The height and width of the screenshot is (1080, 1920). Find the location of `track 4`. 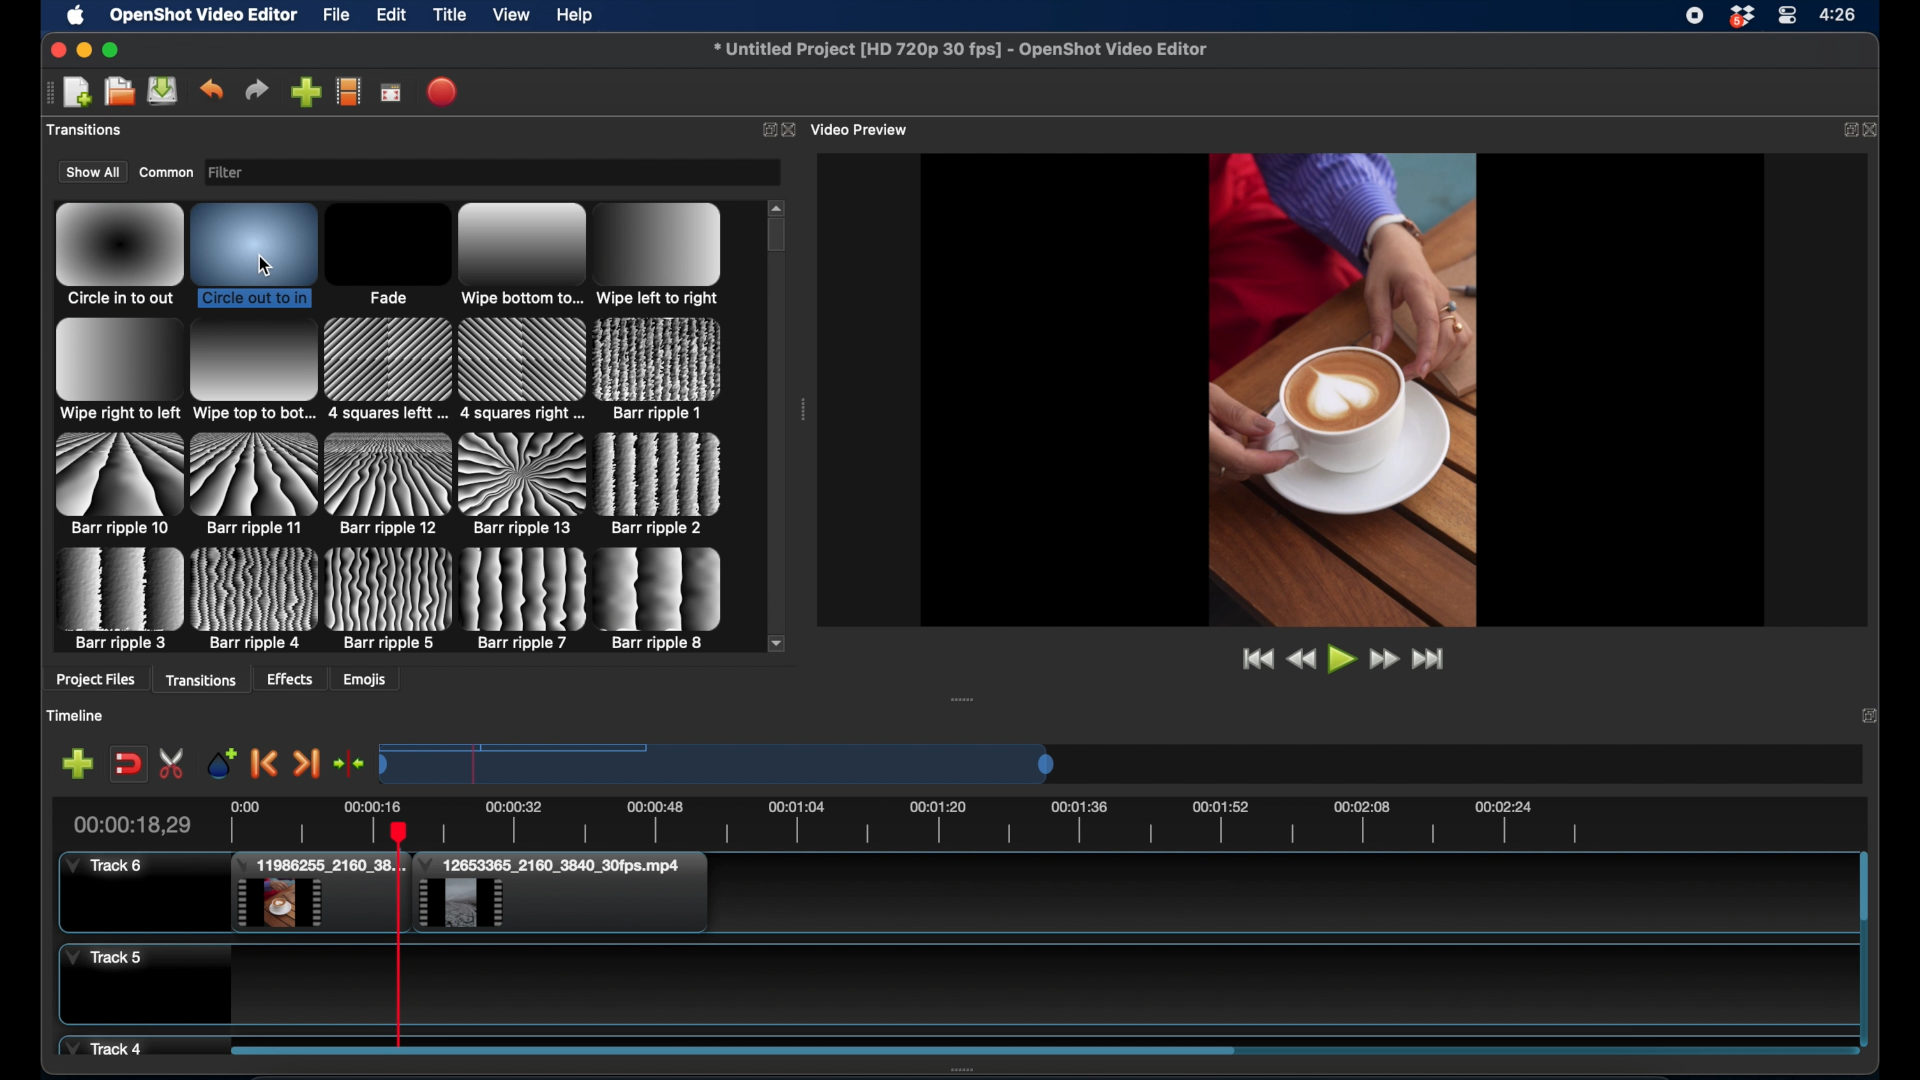

track 4 is located at coordinates (107, 1046).